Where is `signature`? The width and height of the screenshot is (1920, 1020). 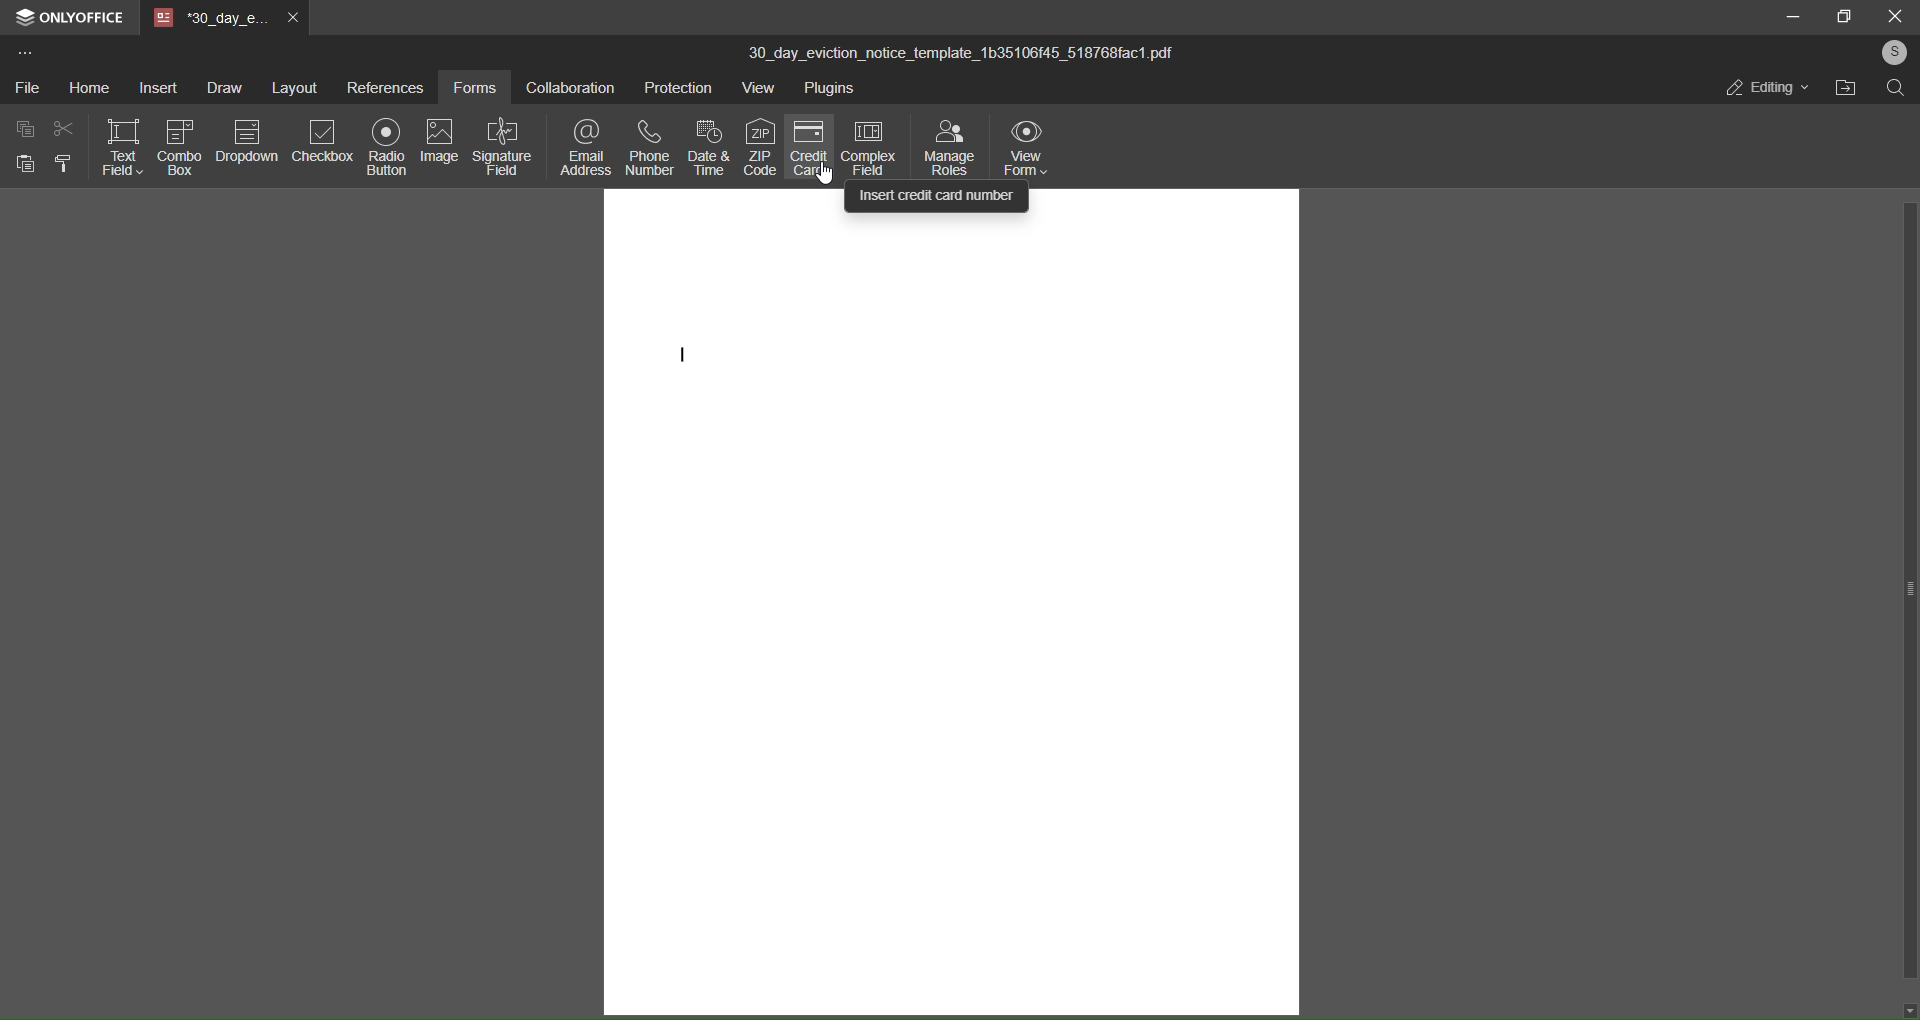 signature is located at coordinates (501, 147).